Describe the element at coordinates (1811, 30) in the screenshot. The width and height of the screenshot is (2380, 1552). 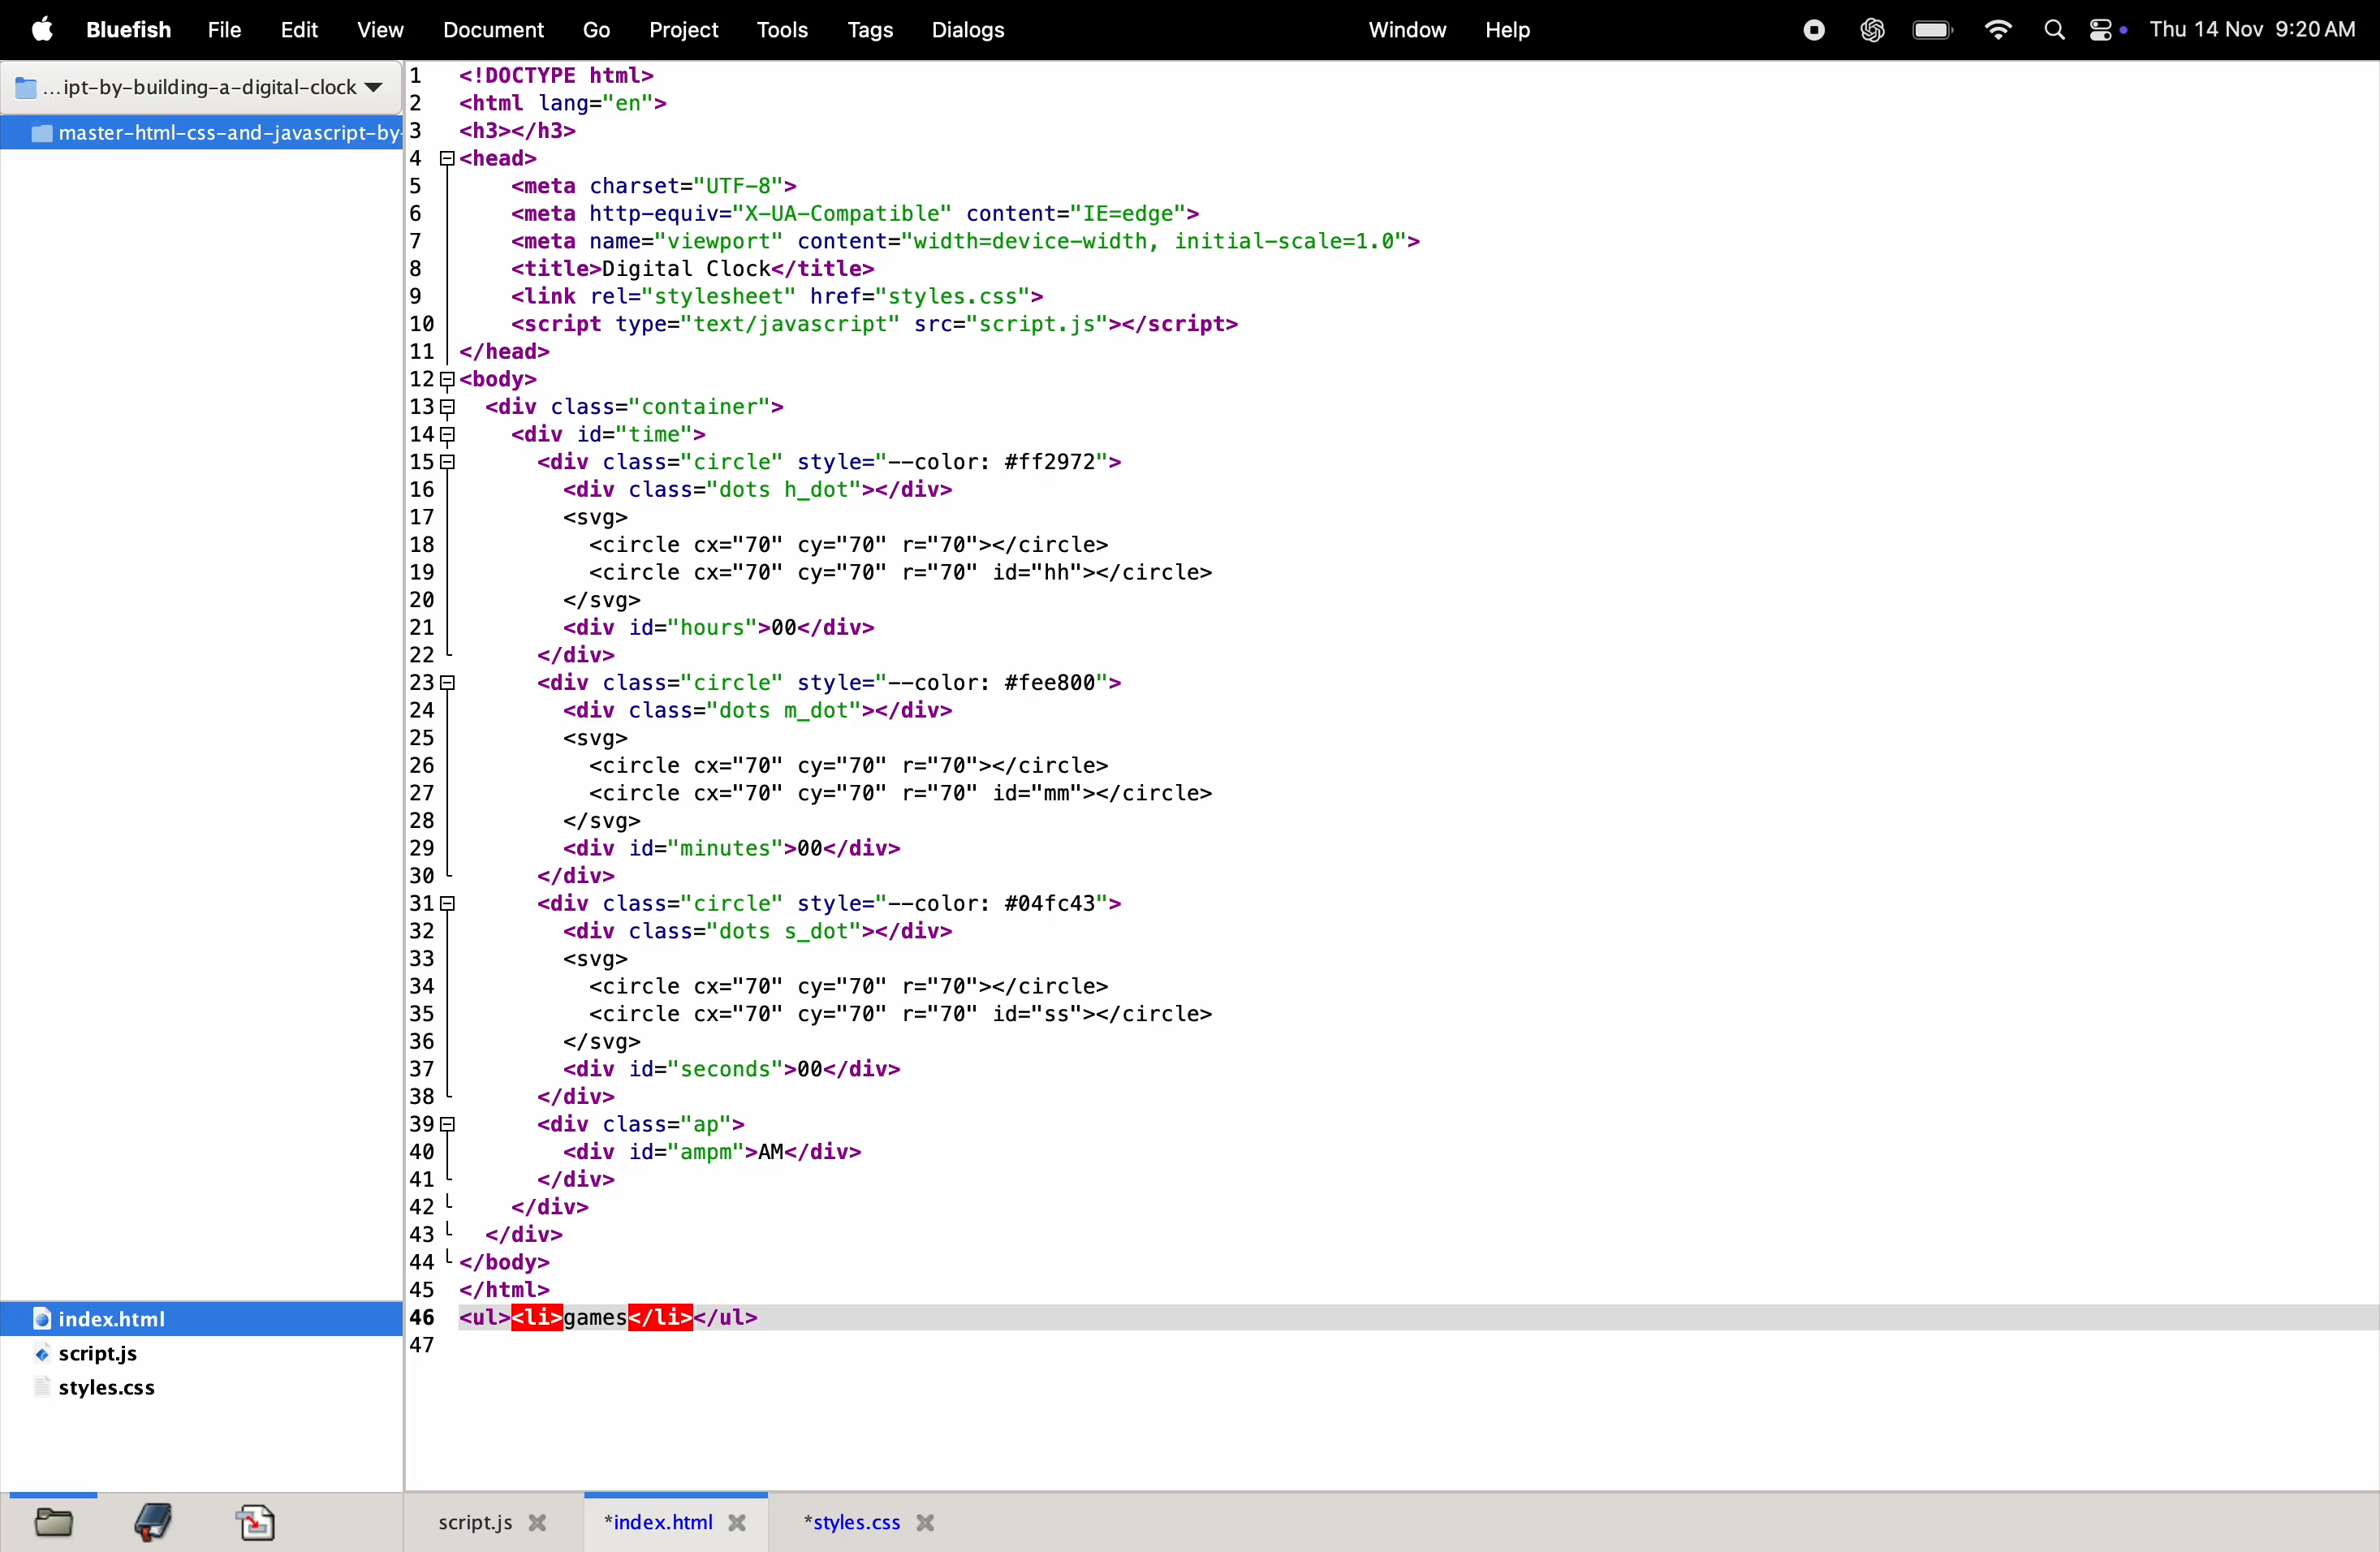
I see `record` at that location.